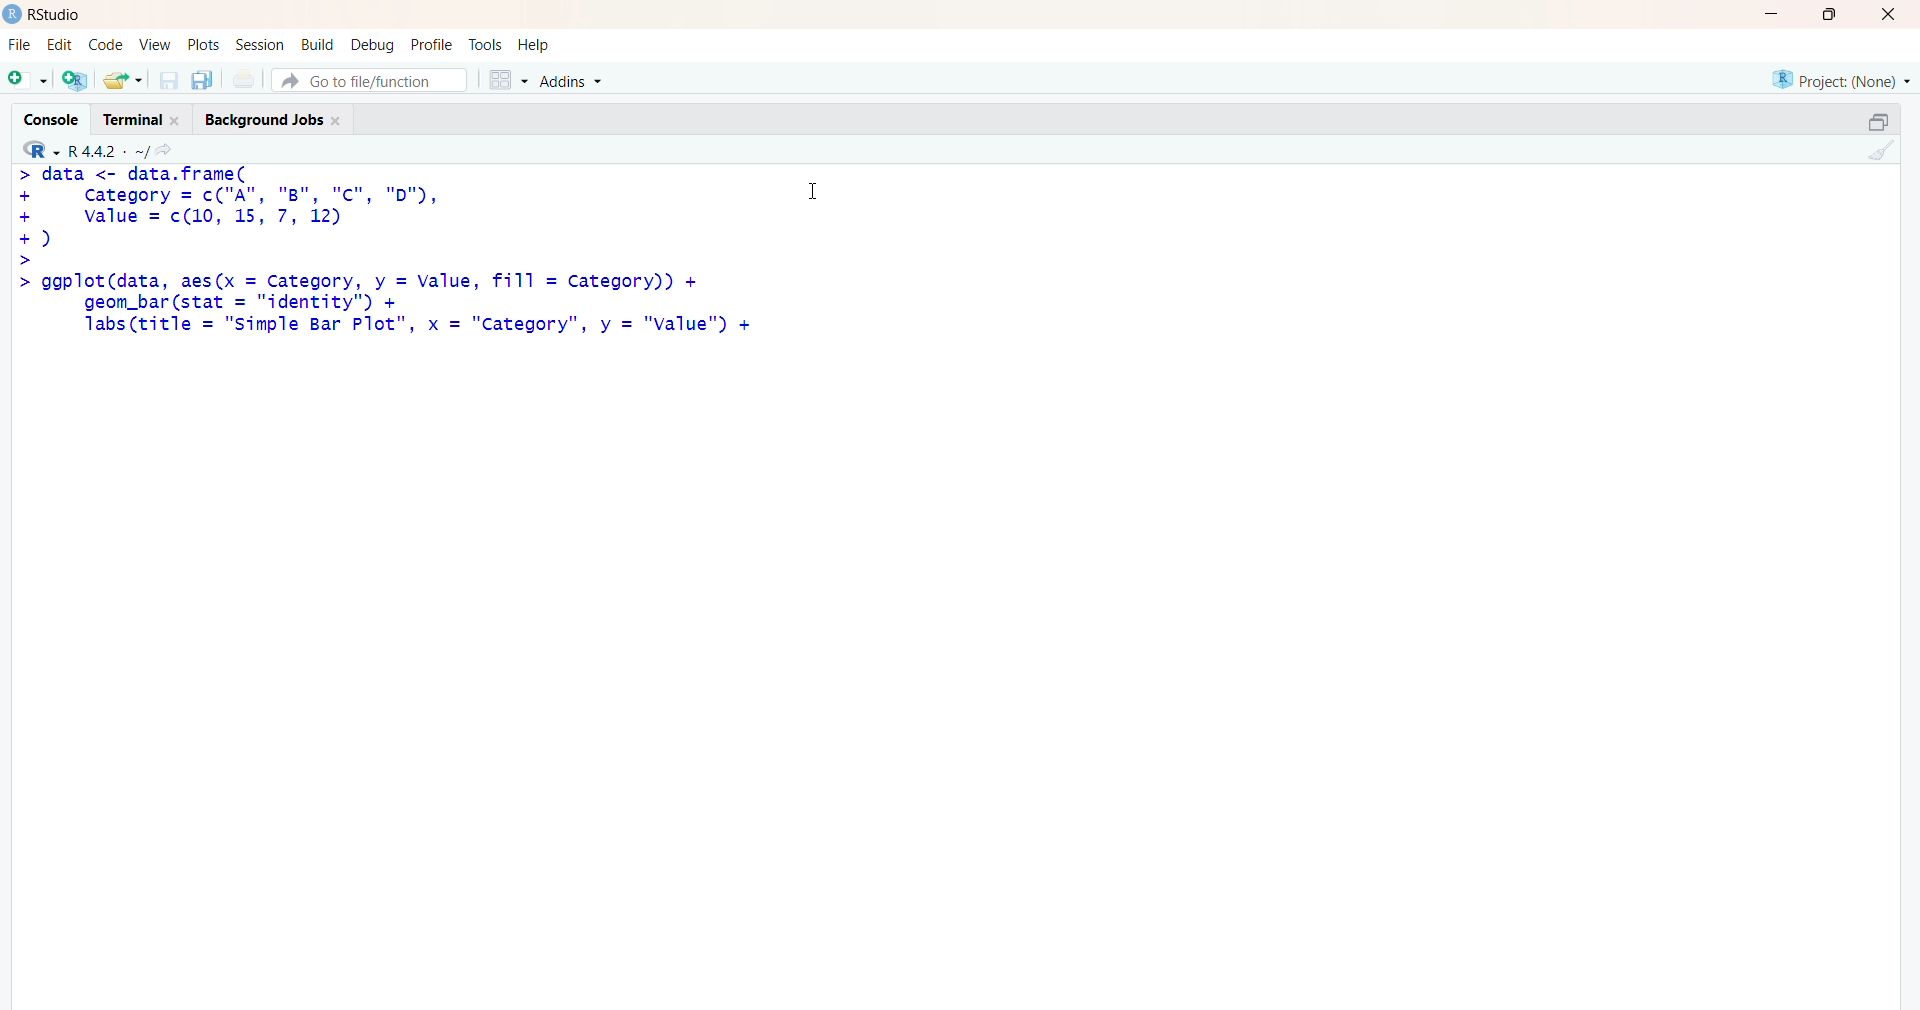 The height and width of the screenshot is (1010, 1920). Describe the element at coordinates (13, 14) in the screenshot. I see `logo` at that location.